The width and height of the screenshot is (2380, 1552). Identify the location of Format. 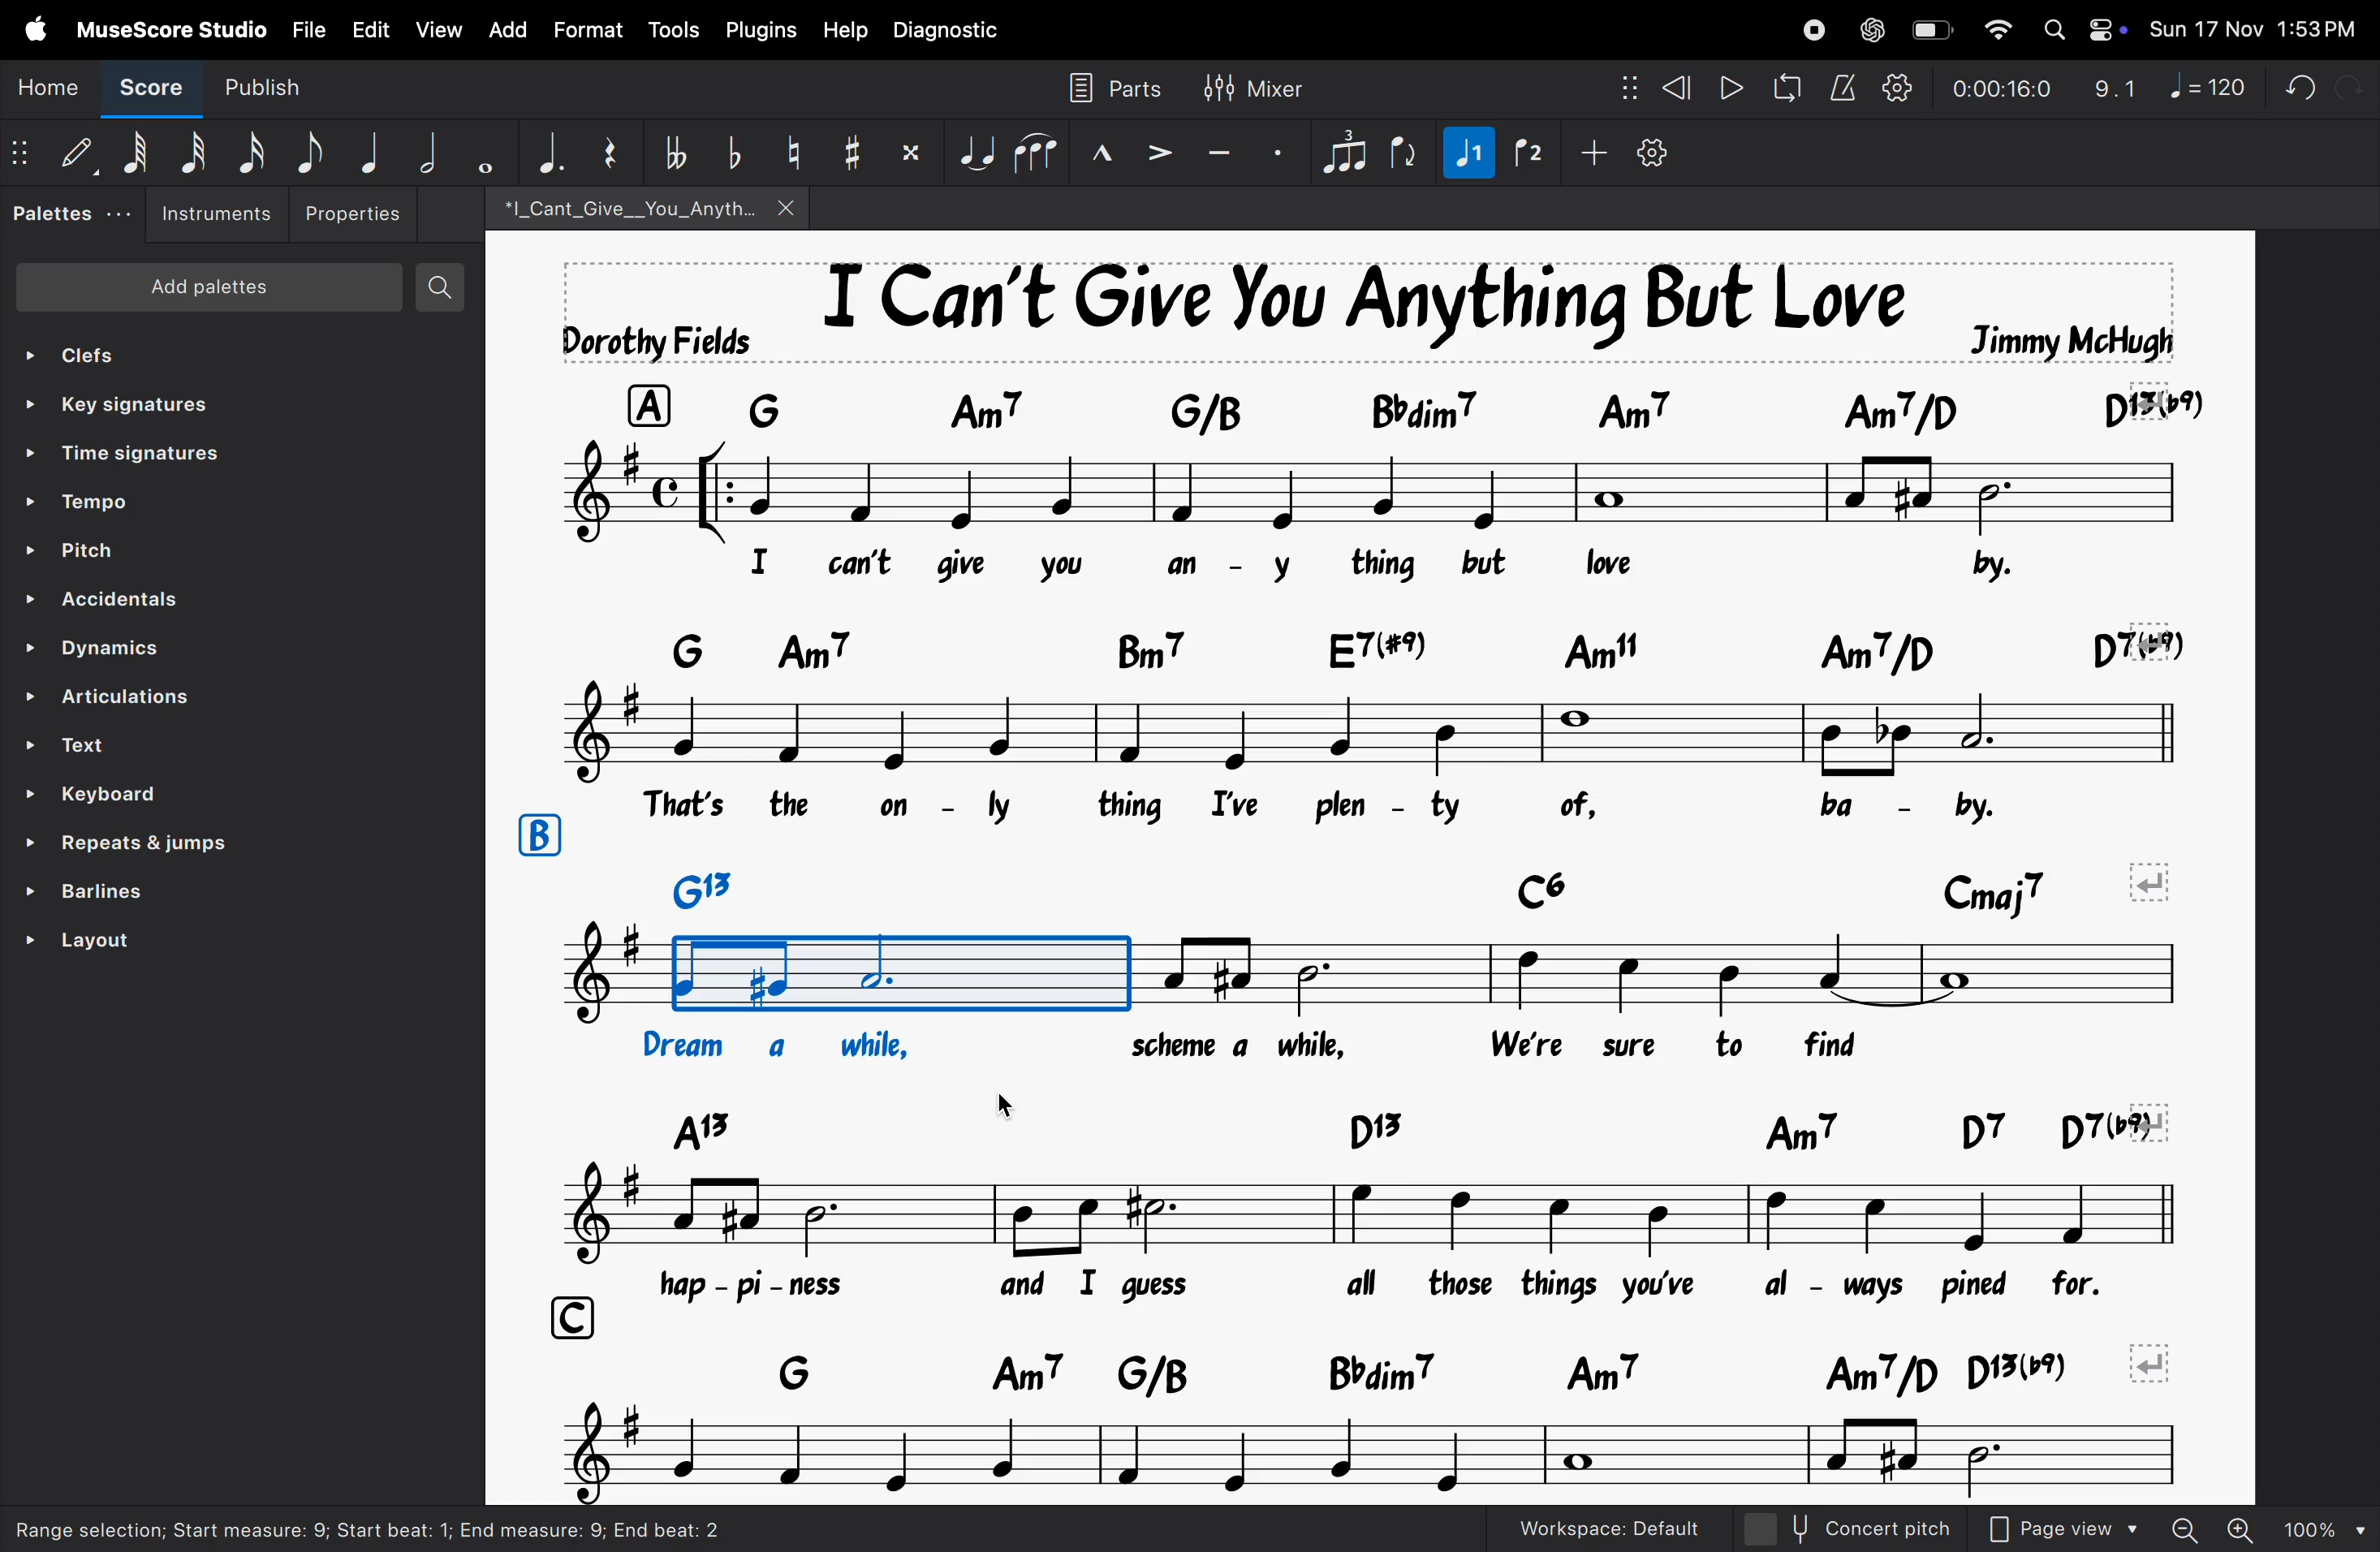
(585, 31).